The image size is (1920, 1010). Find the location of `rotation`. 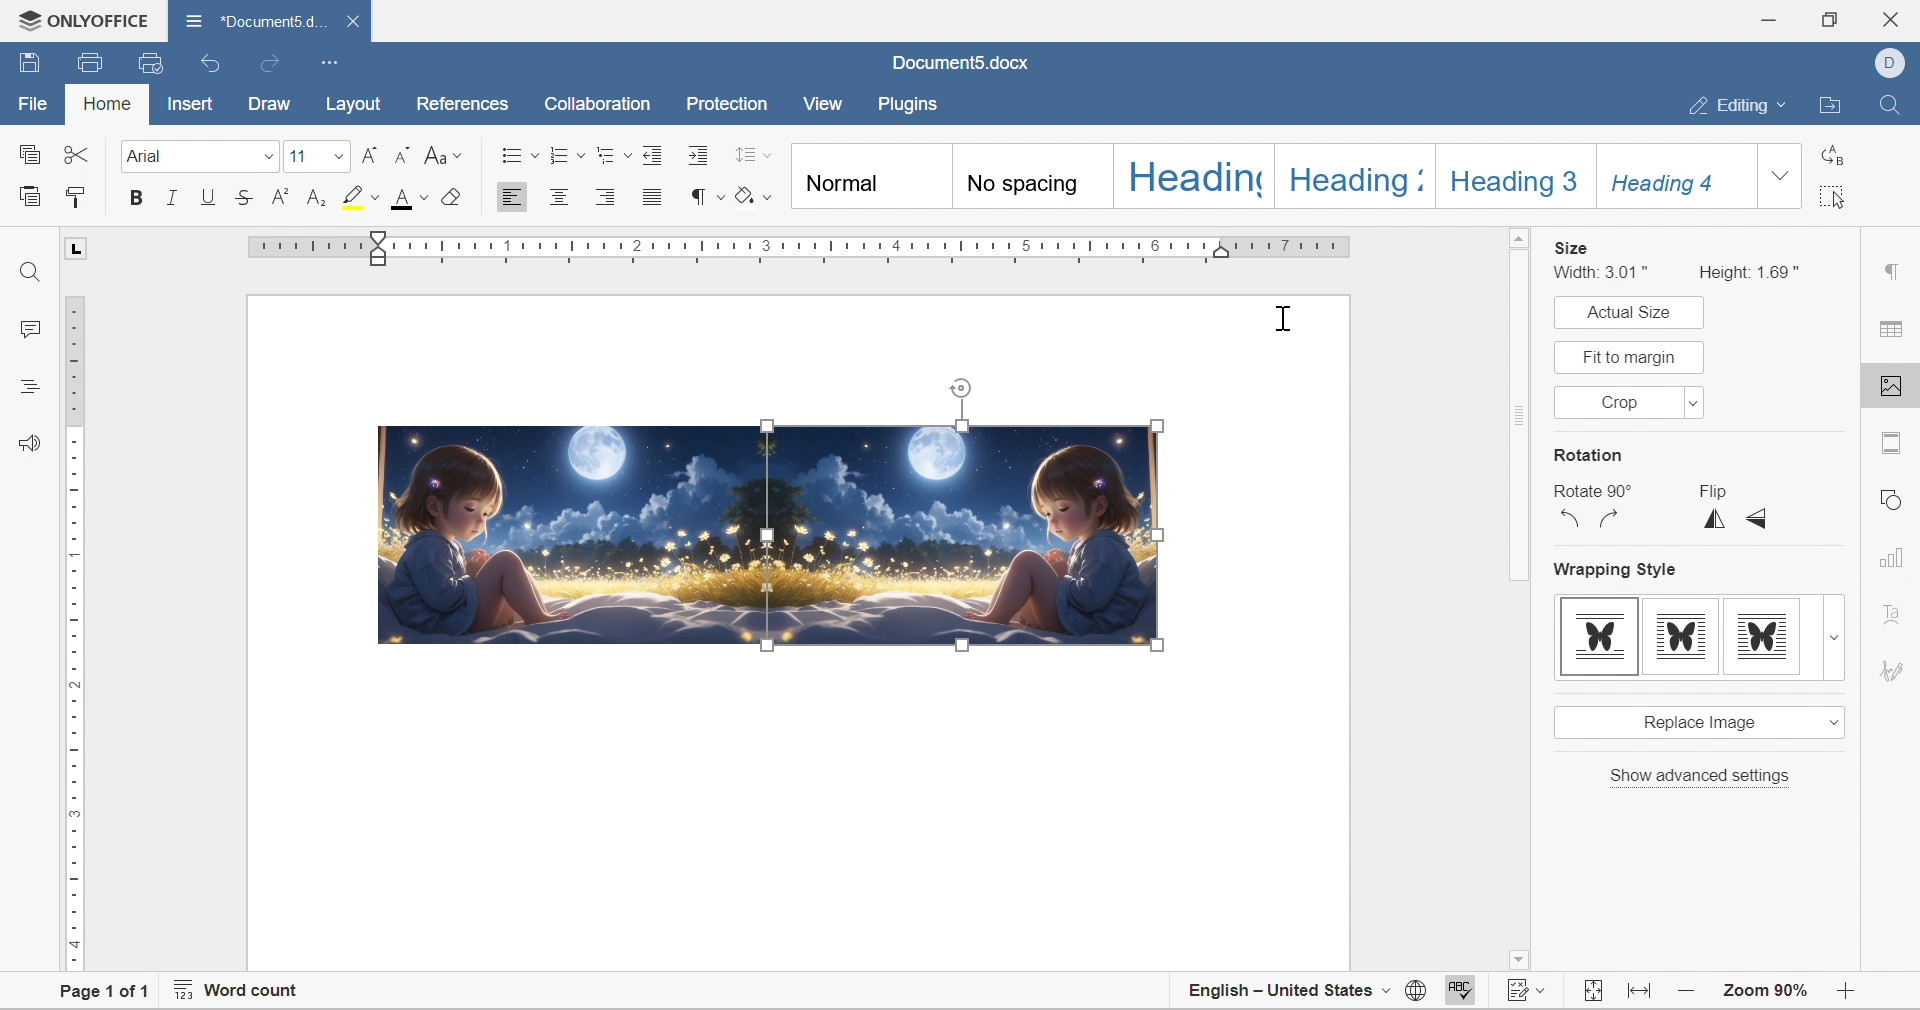

rotation is located at coordinates (1588, 456).